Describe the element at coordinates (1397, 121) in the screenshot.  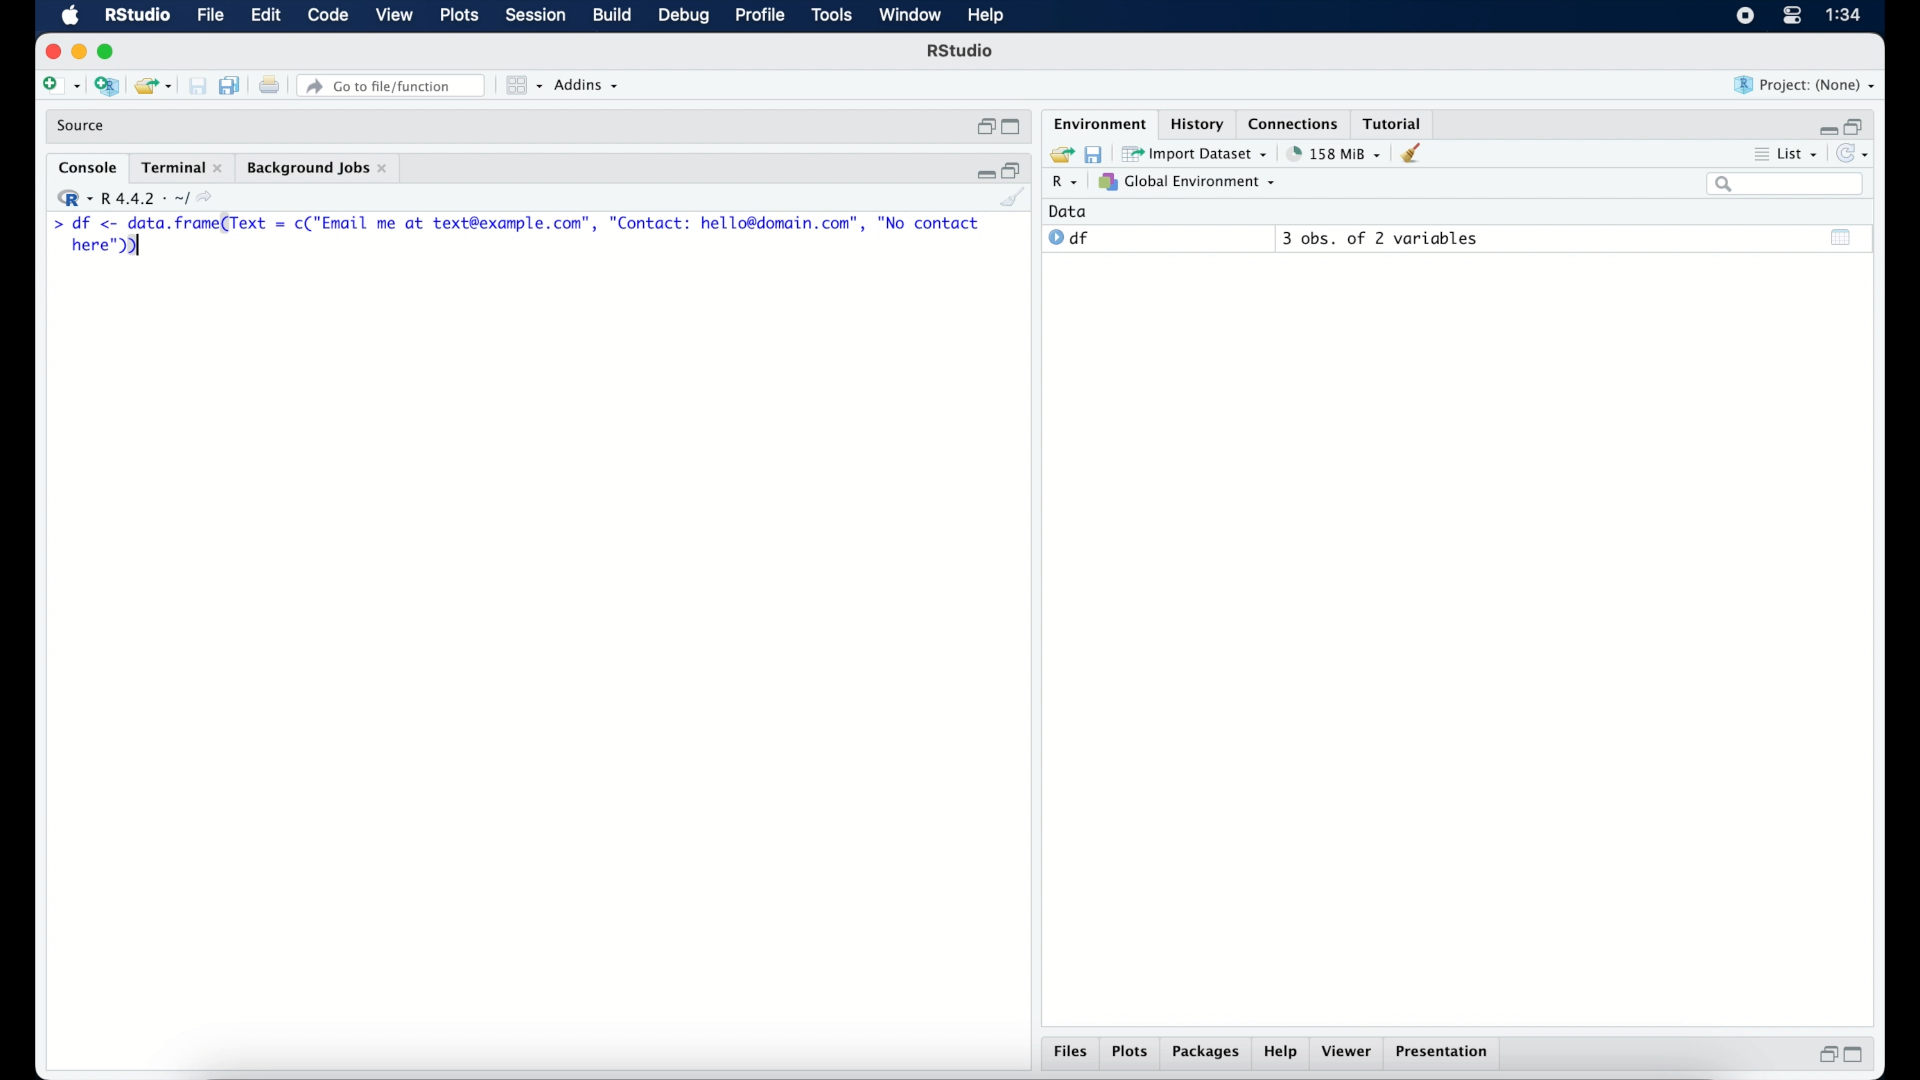
I see `tutorial` at that location.